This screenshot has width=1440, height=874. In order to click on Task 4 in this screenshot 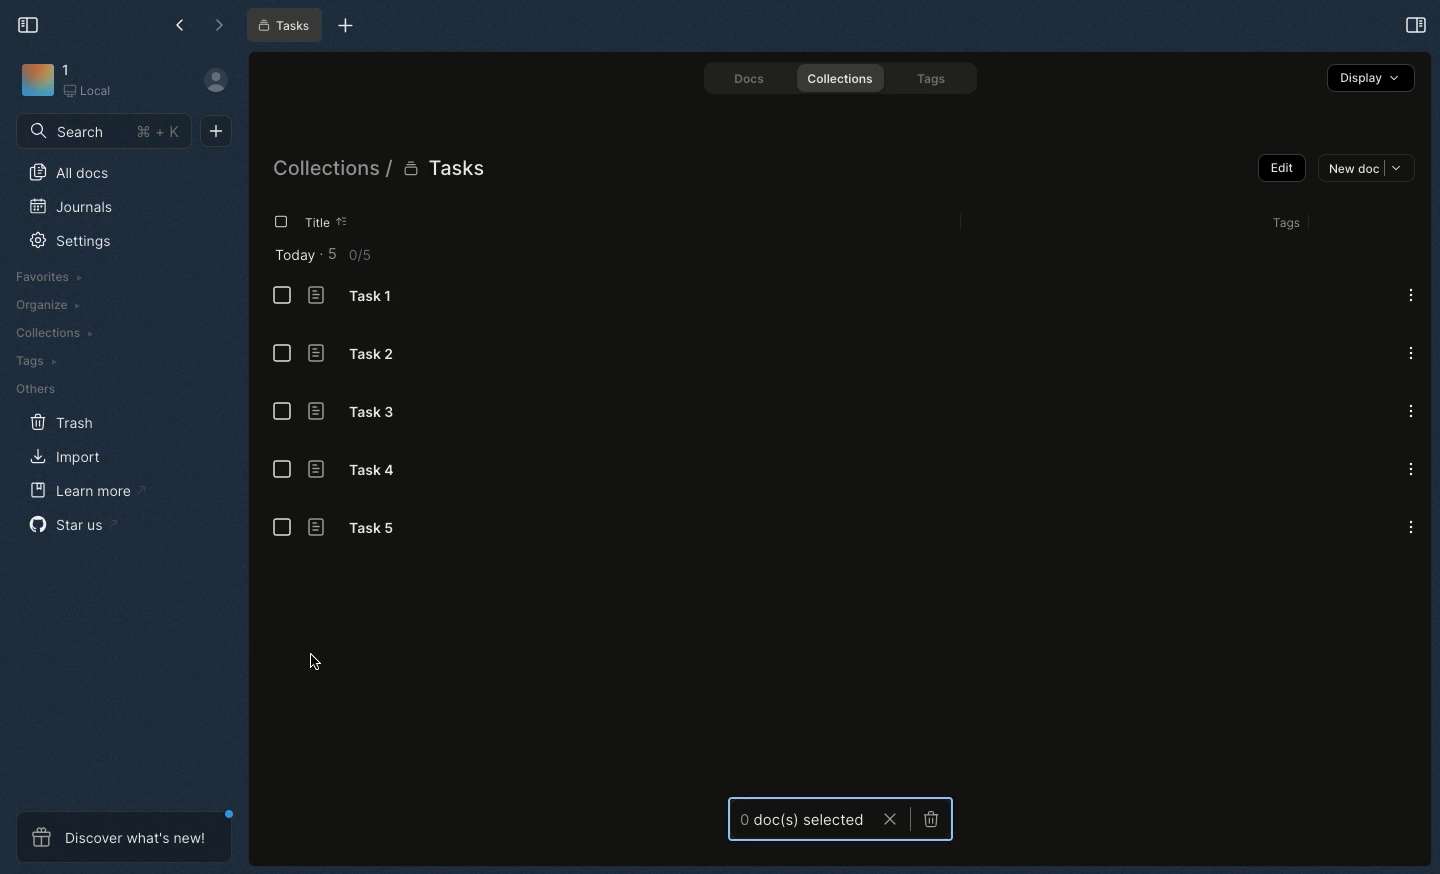, I will do `click(357, 471)`.